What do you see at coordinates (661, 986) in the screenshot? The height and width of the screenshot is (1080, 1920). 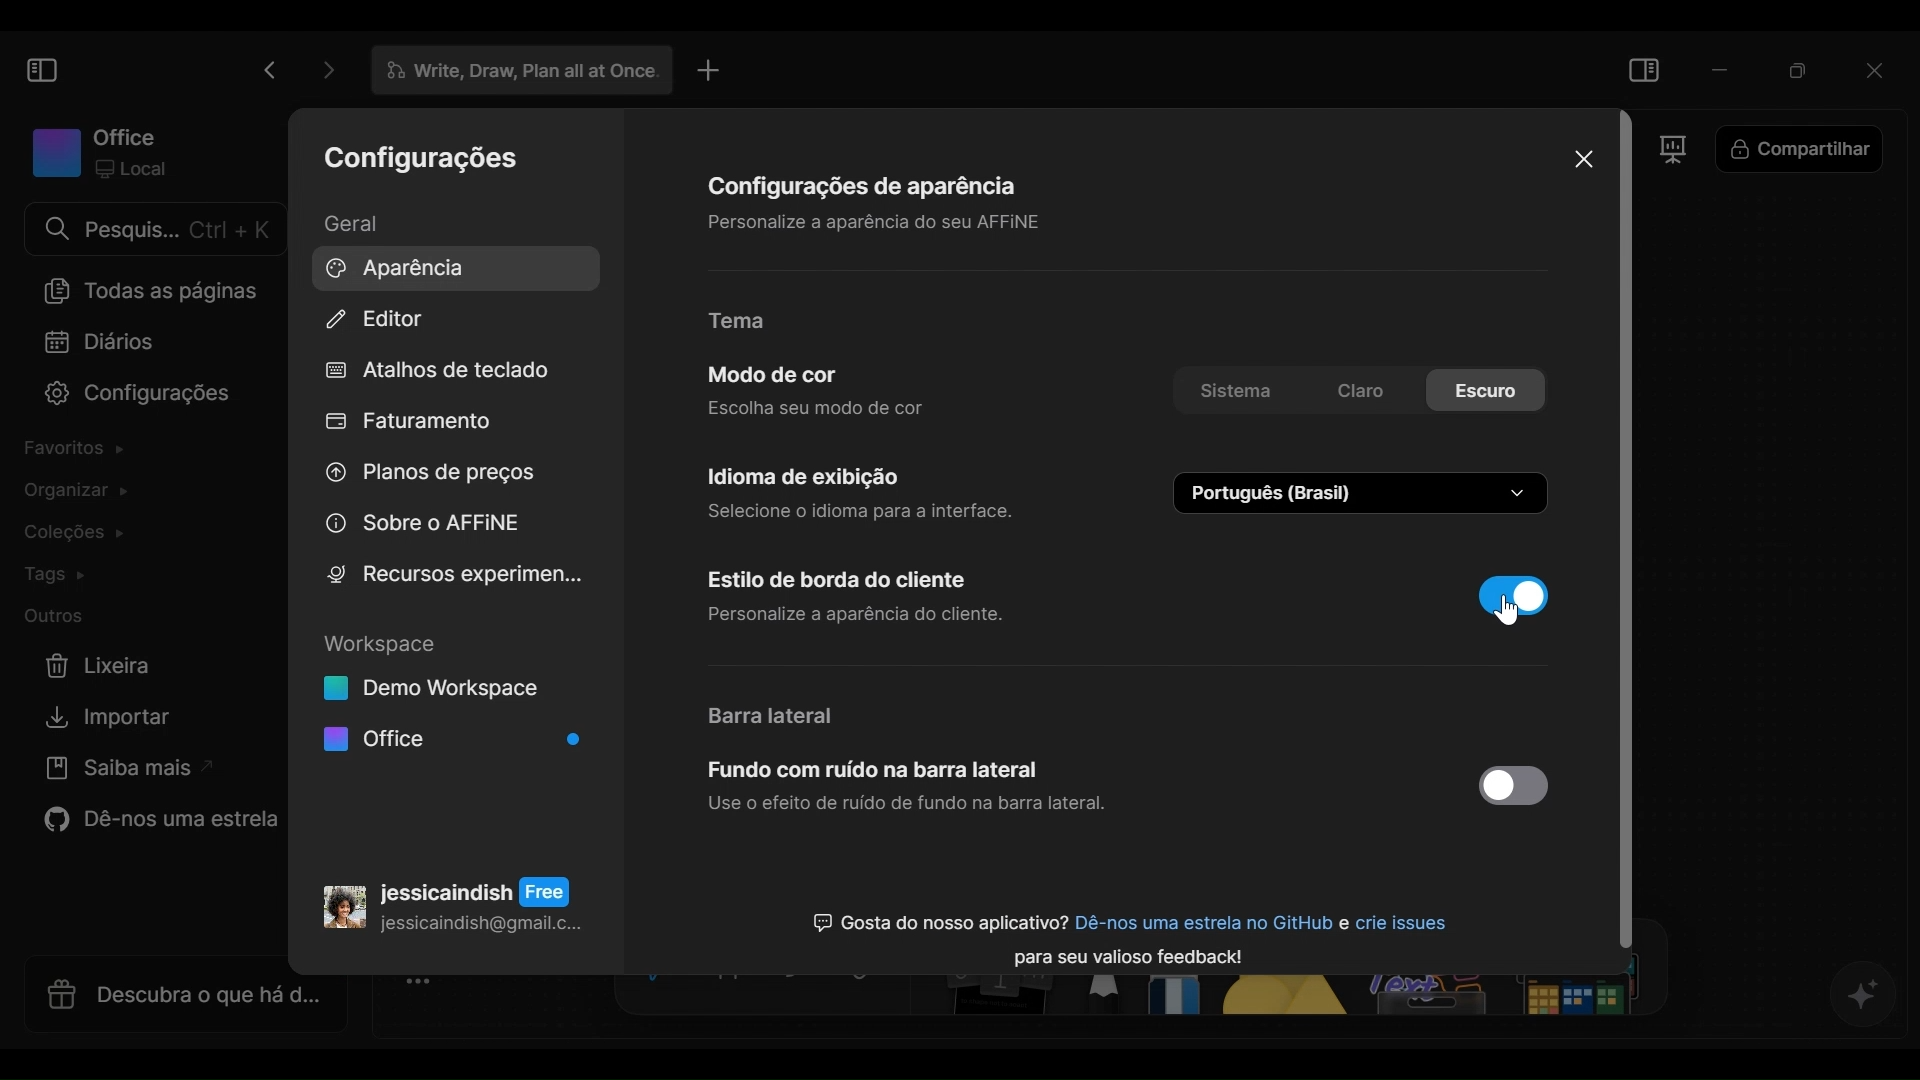 I see `Select` at bounding box center [661, 986].